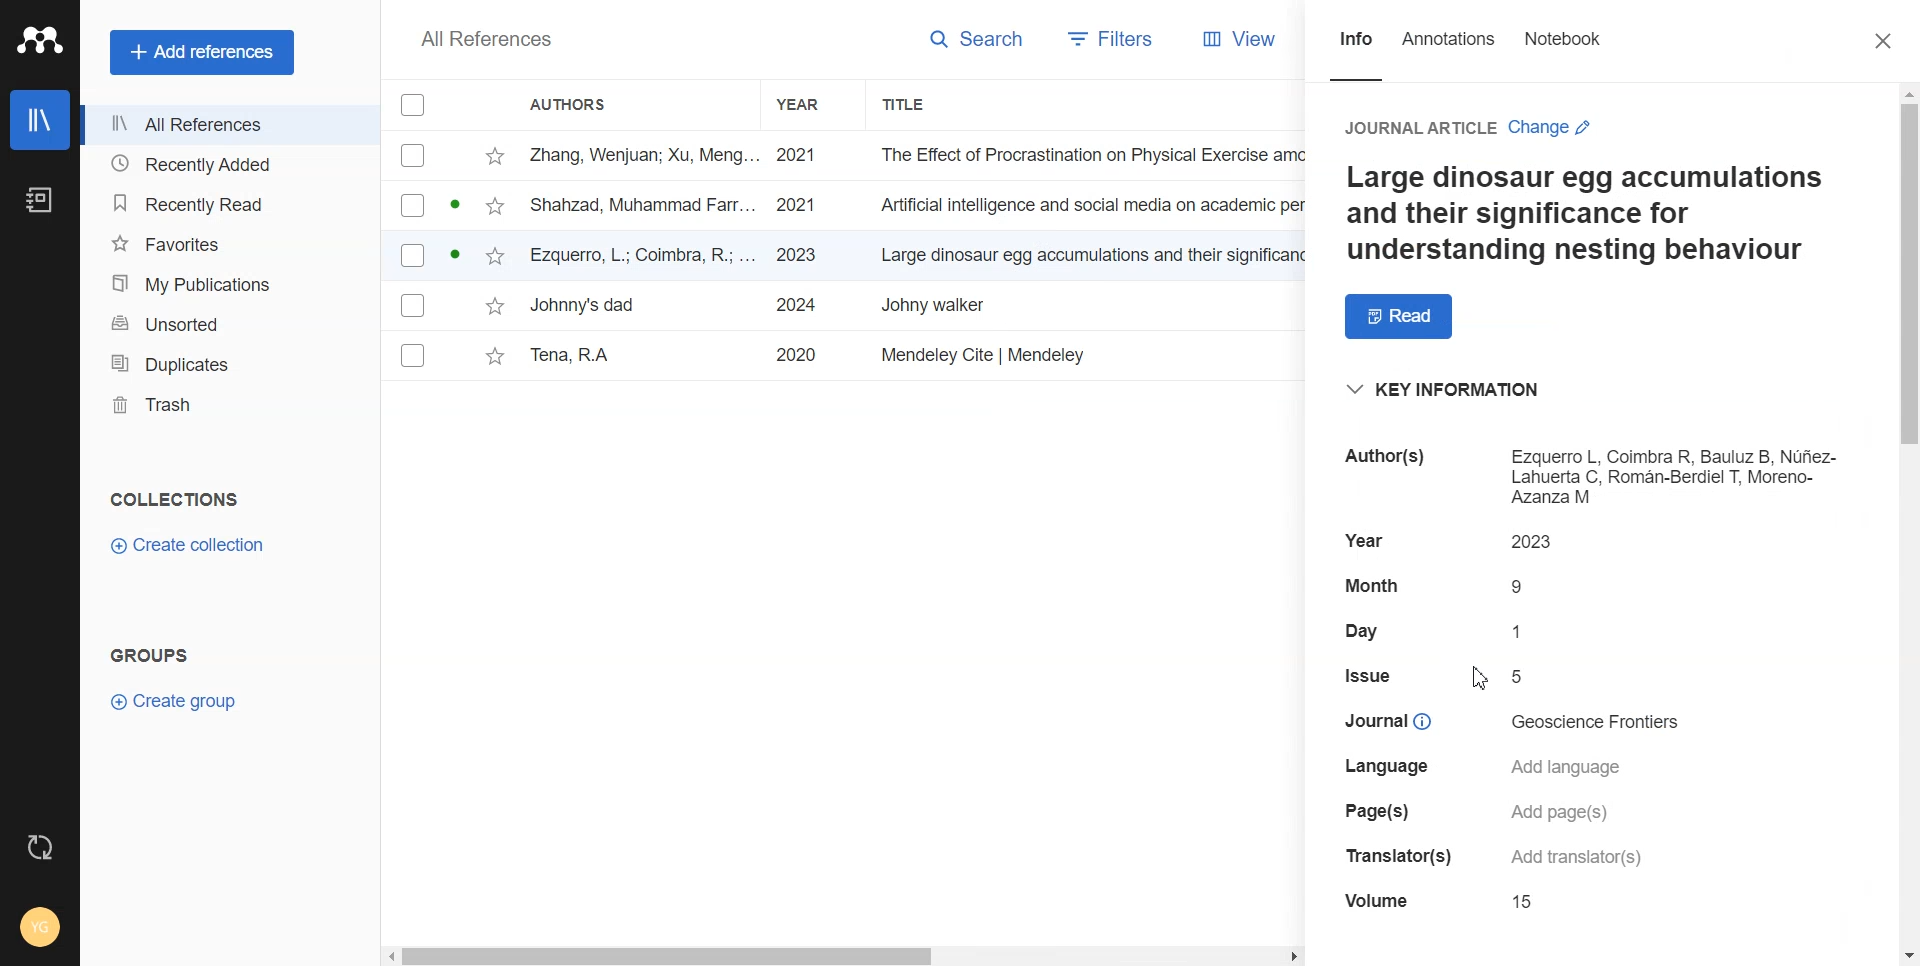 The width and height of the screenshot is (1920, 966). Describe the element at coordinates (228, 282) in the screenshot. I see `My Publication` at that location.